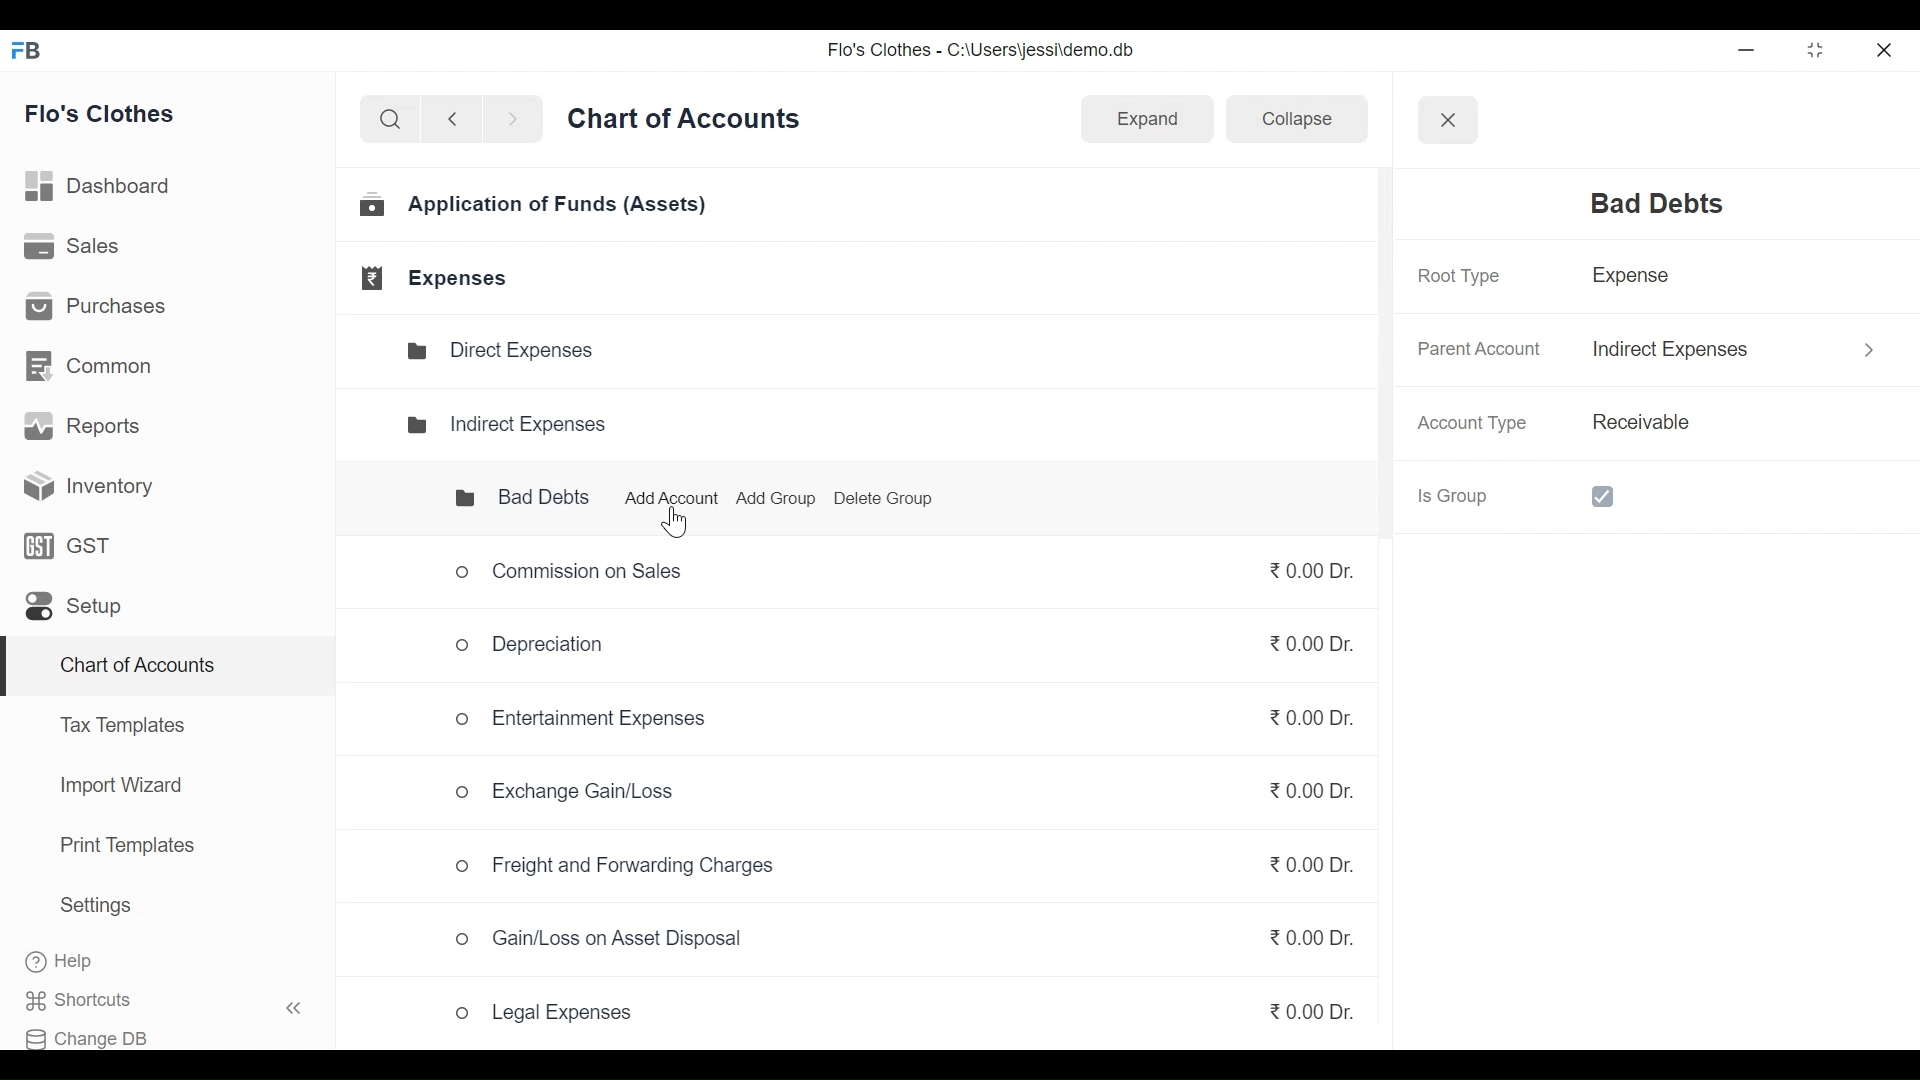 Image resolution: width=1920 pixels, height=1080 pixels. What do you see at coordinates (1675, 349) in the screenshot?
I see `Indirect Expenses` at bounding box center [1675, 349].